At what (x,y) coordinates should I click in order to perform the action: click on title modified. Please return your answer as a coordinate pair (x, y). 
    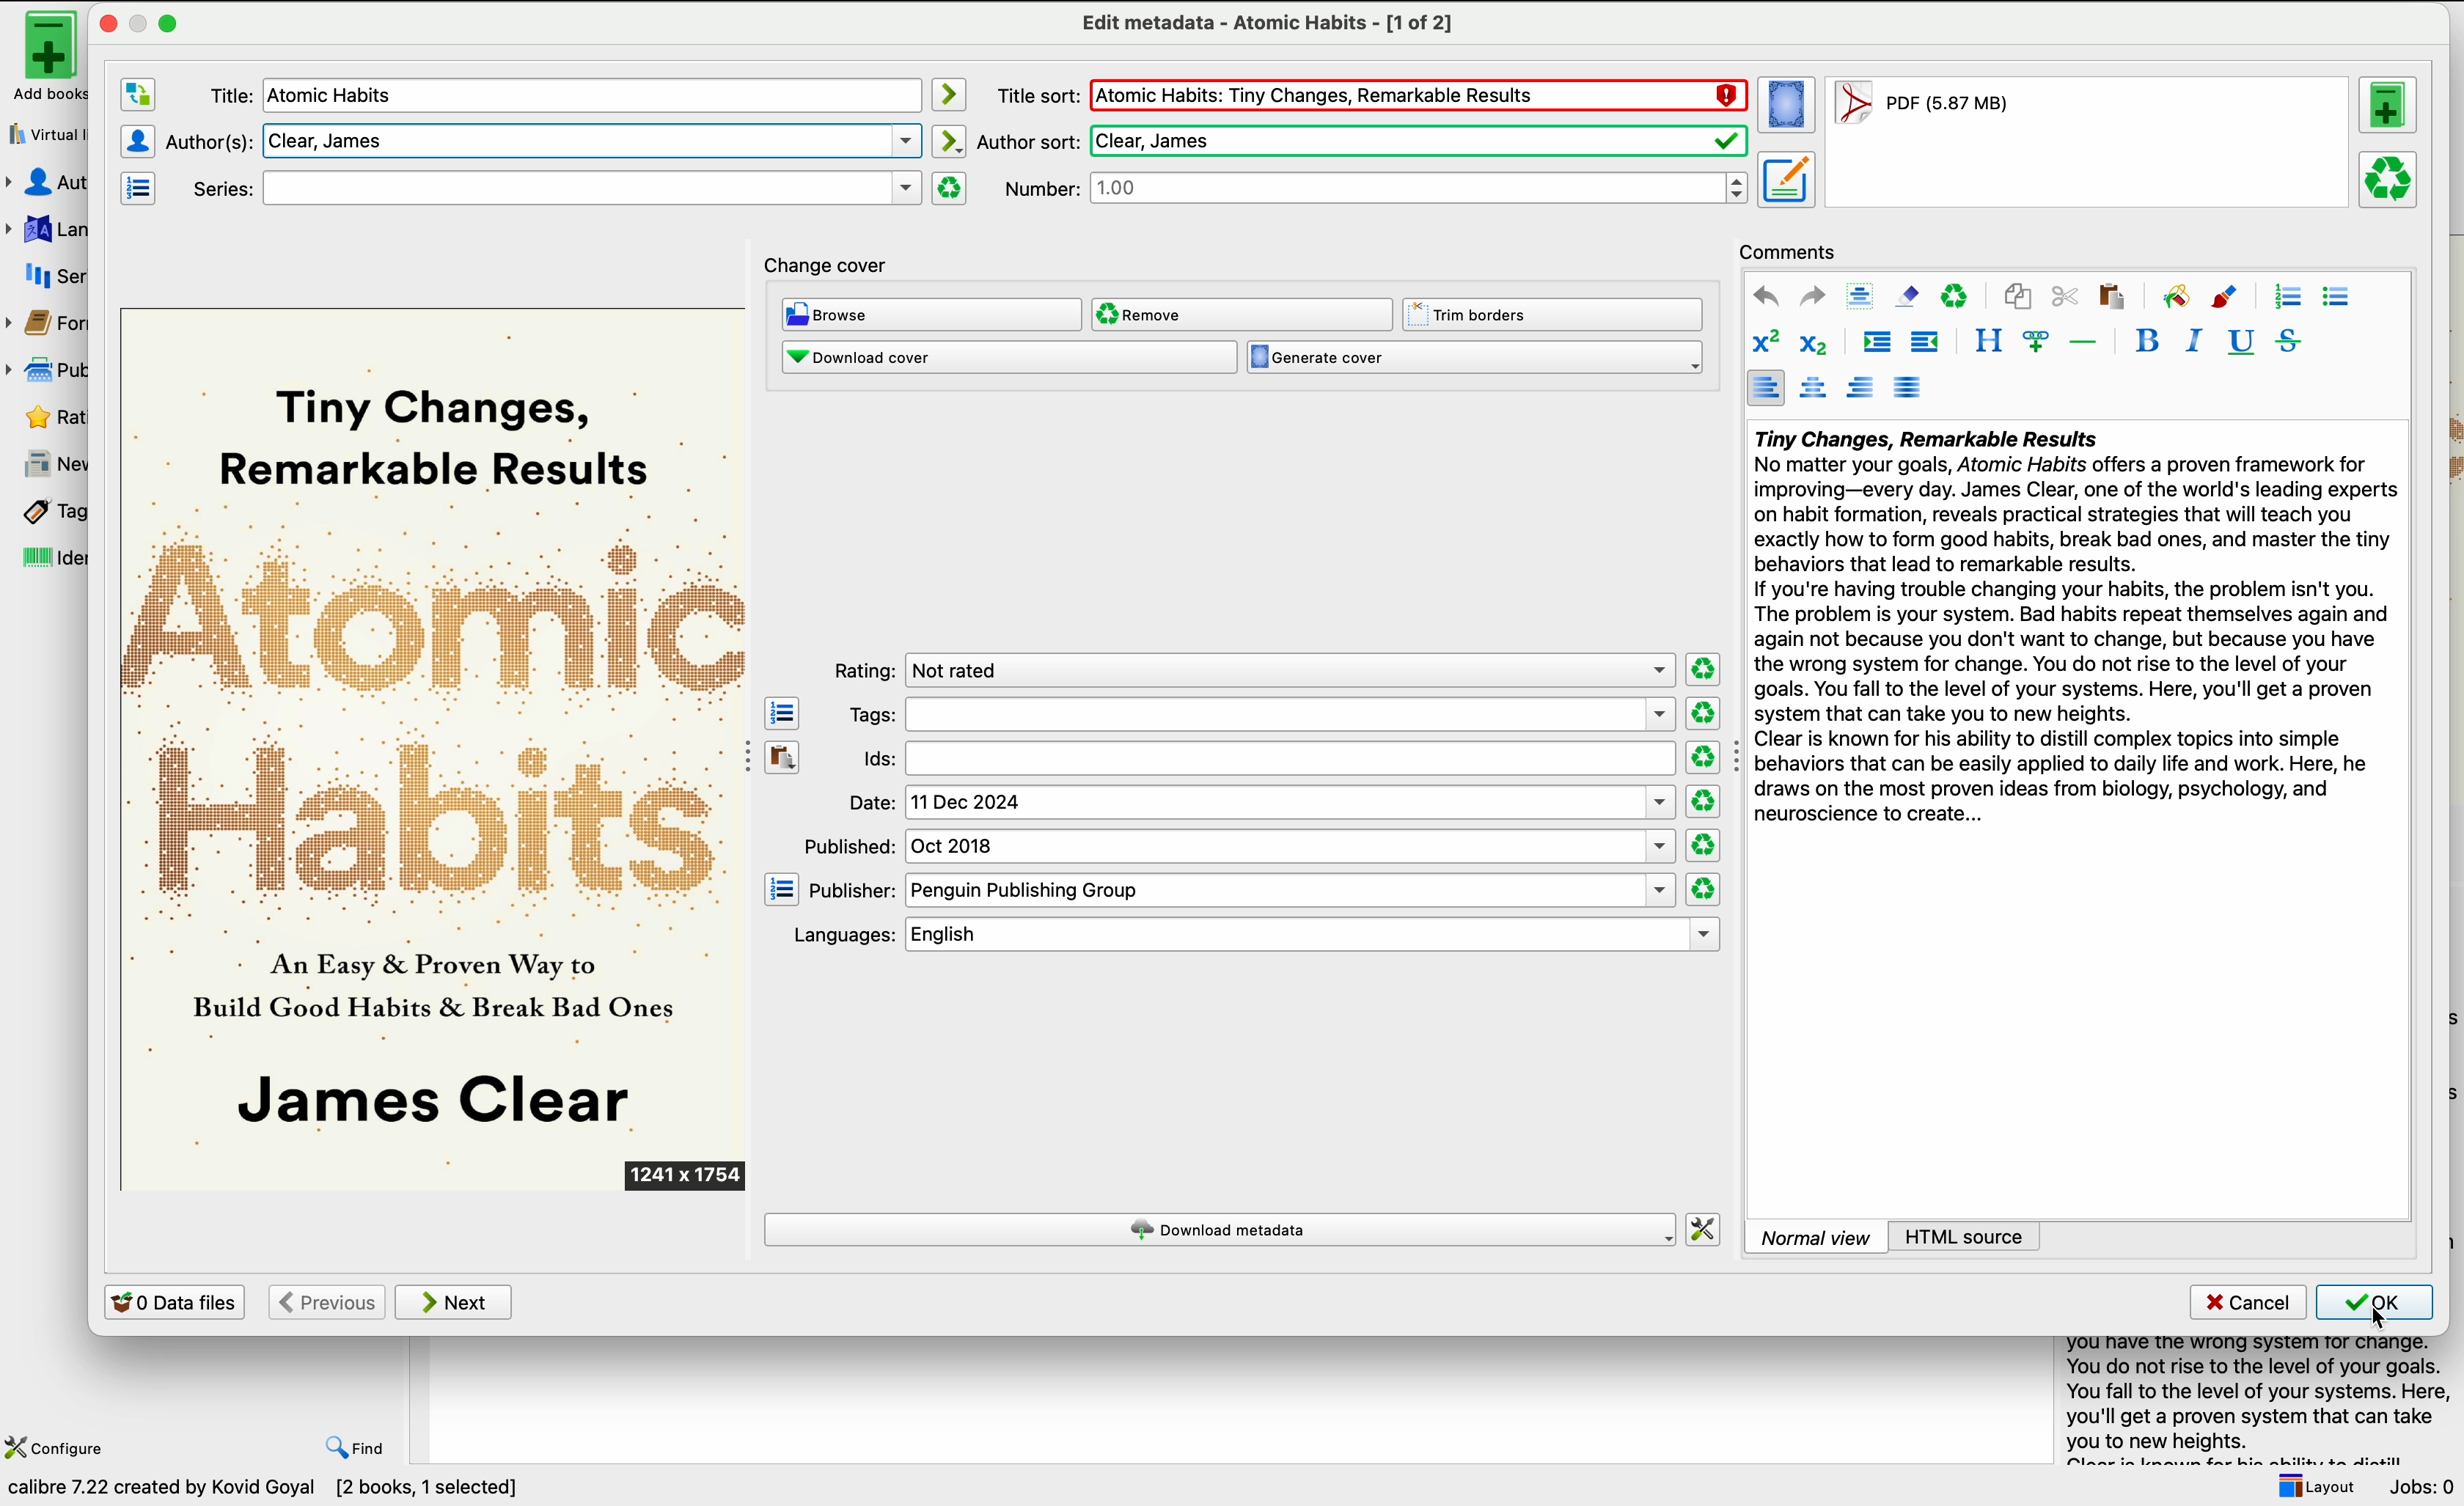
    Looking at the image, I should click on (340, 97).